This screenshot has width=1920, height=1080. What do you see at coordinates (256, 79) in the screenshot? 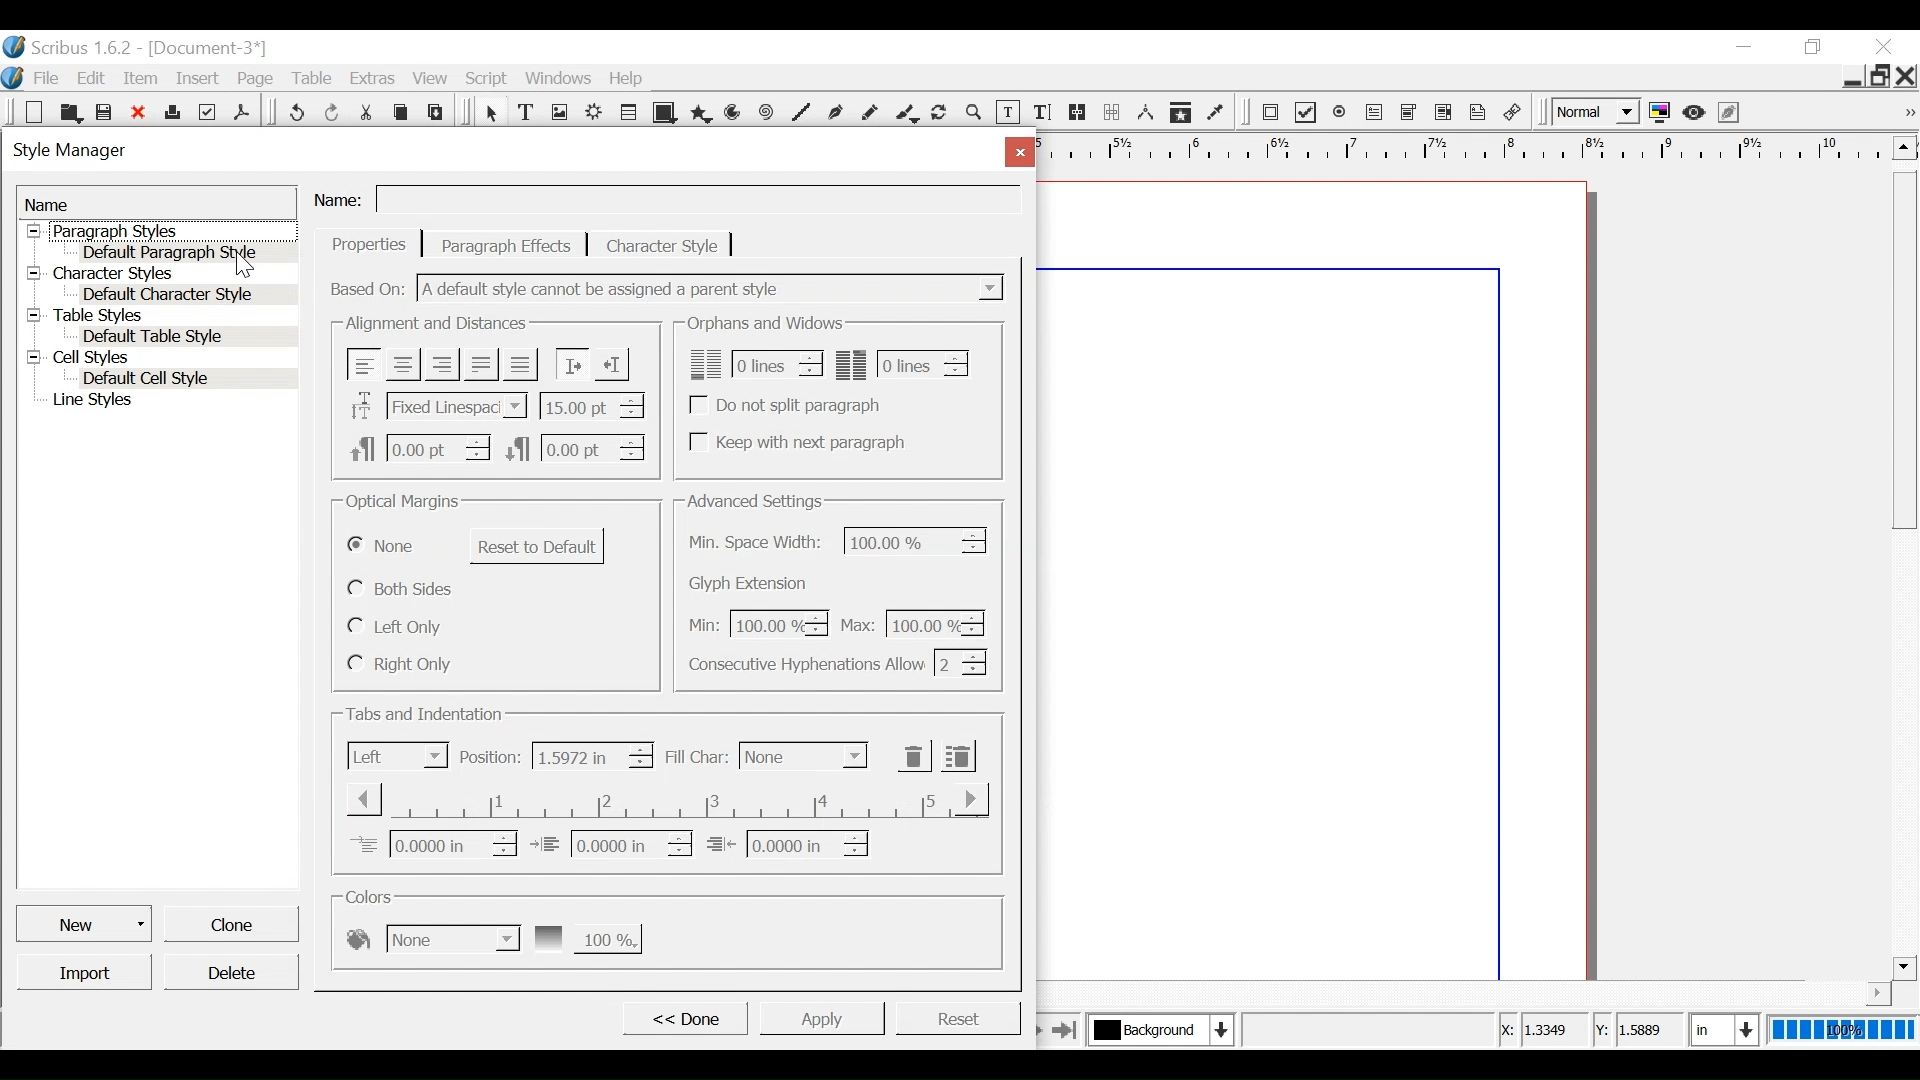
I see `Page` at bounding box center [256, 79].